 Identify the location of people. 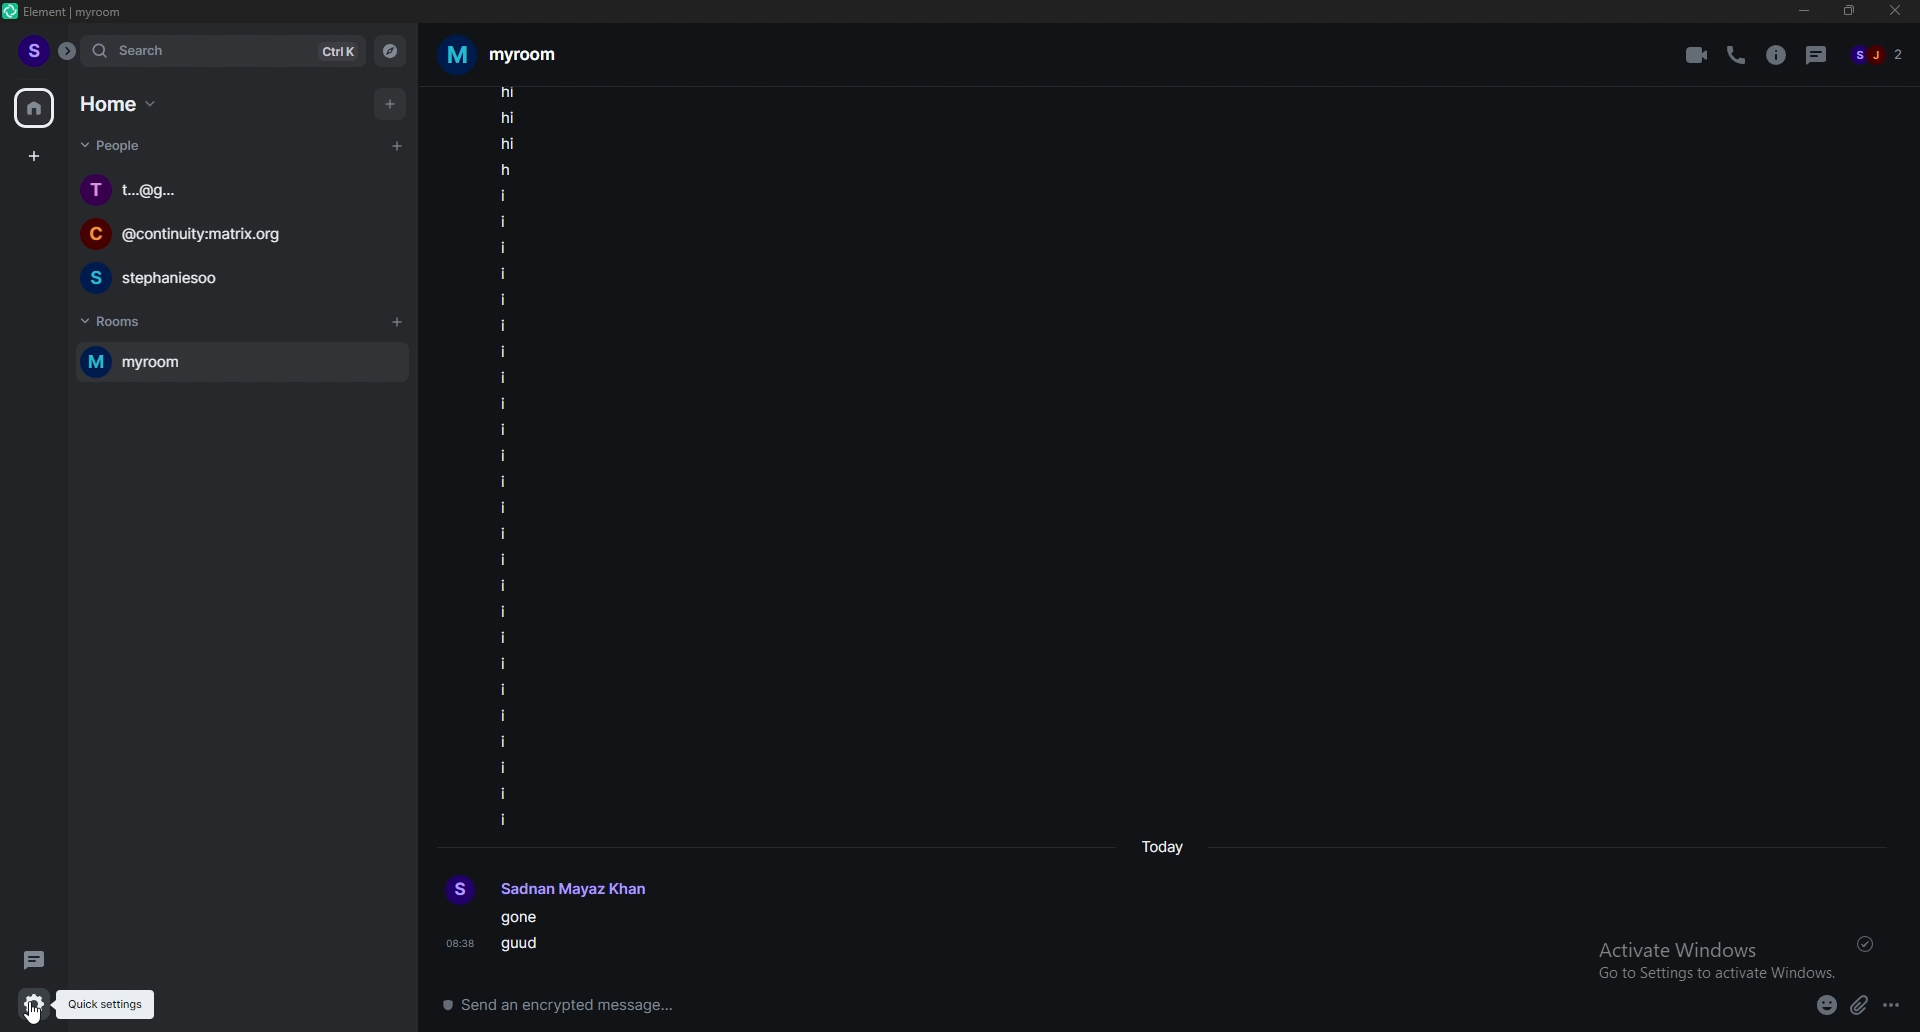
(1876, 54).